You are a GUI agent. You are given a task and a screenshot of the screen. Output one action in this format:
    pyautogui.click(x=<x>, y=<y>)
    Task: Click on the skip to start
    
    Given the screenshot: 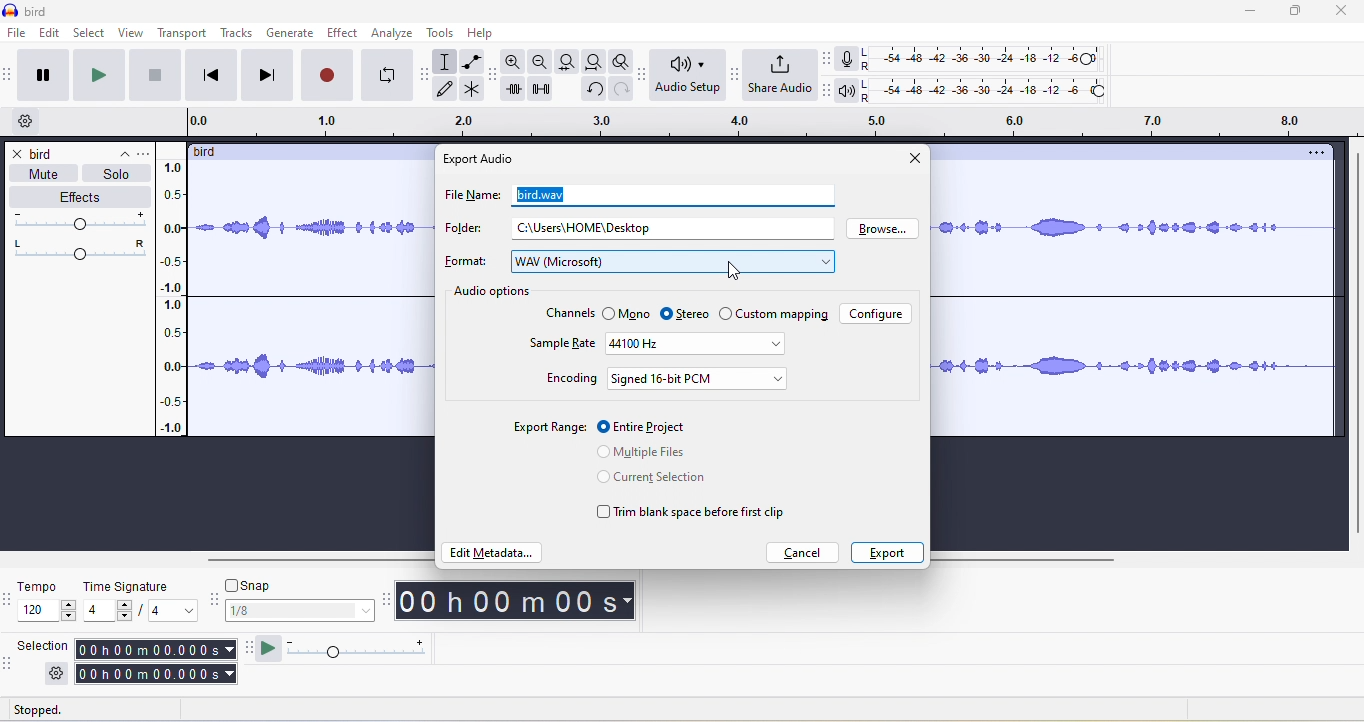 What is the action you would take?
    pyautogui.click(x=214, y=75)
    